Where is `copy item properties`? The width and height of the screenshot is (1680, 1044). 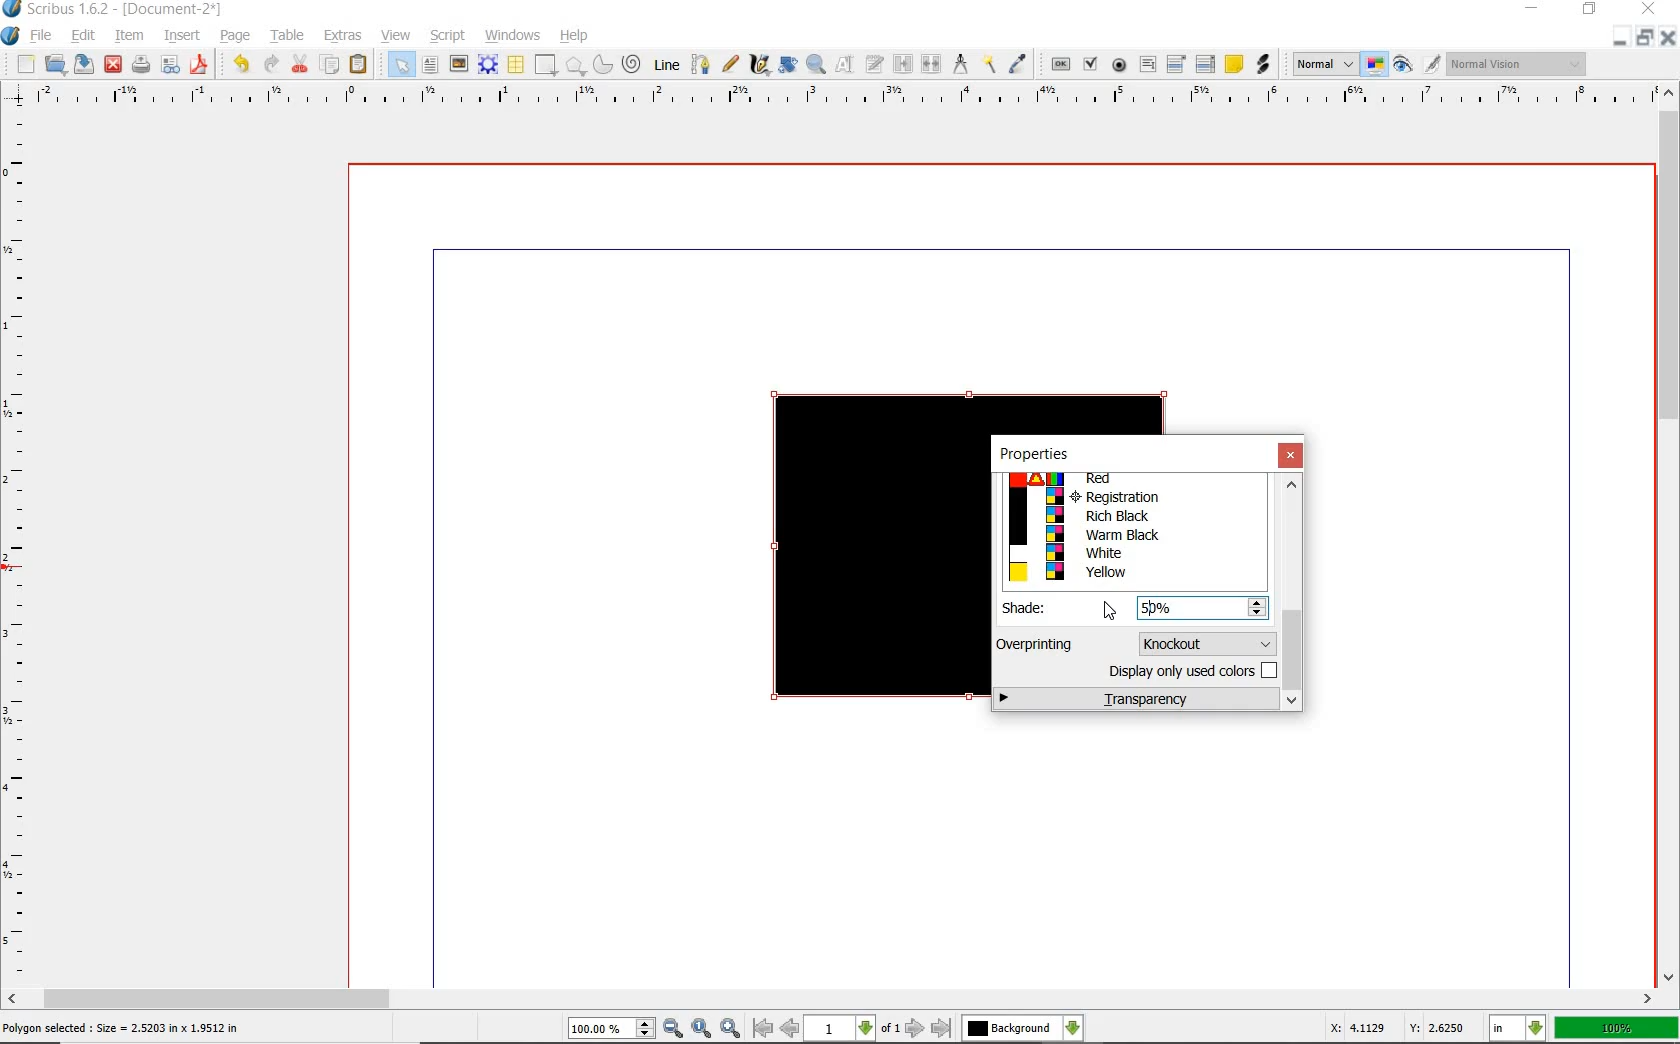
copy item properties is located at coordinates (989, 67).